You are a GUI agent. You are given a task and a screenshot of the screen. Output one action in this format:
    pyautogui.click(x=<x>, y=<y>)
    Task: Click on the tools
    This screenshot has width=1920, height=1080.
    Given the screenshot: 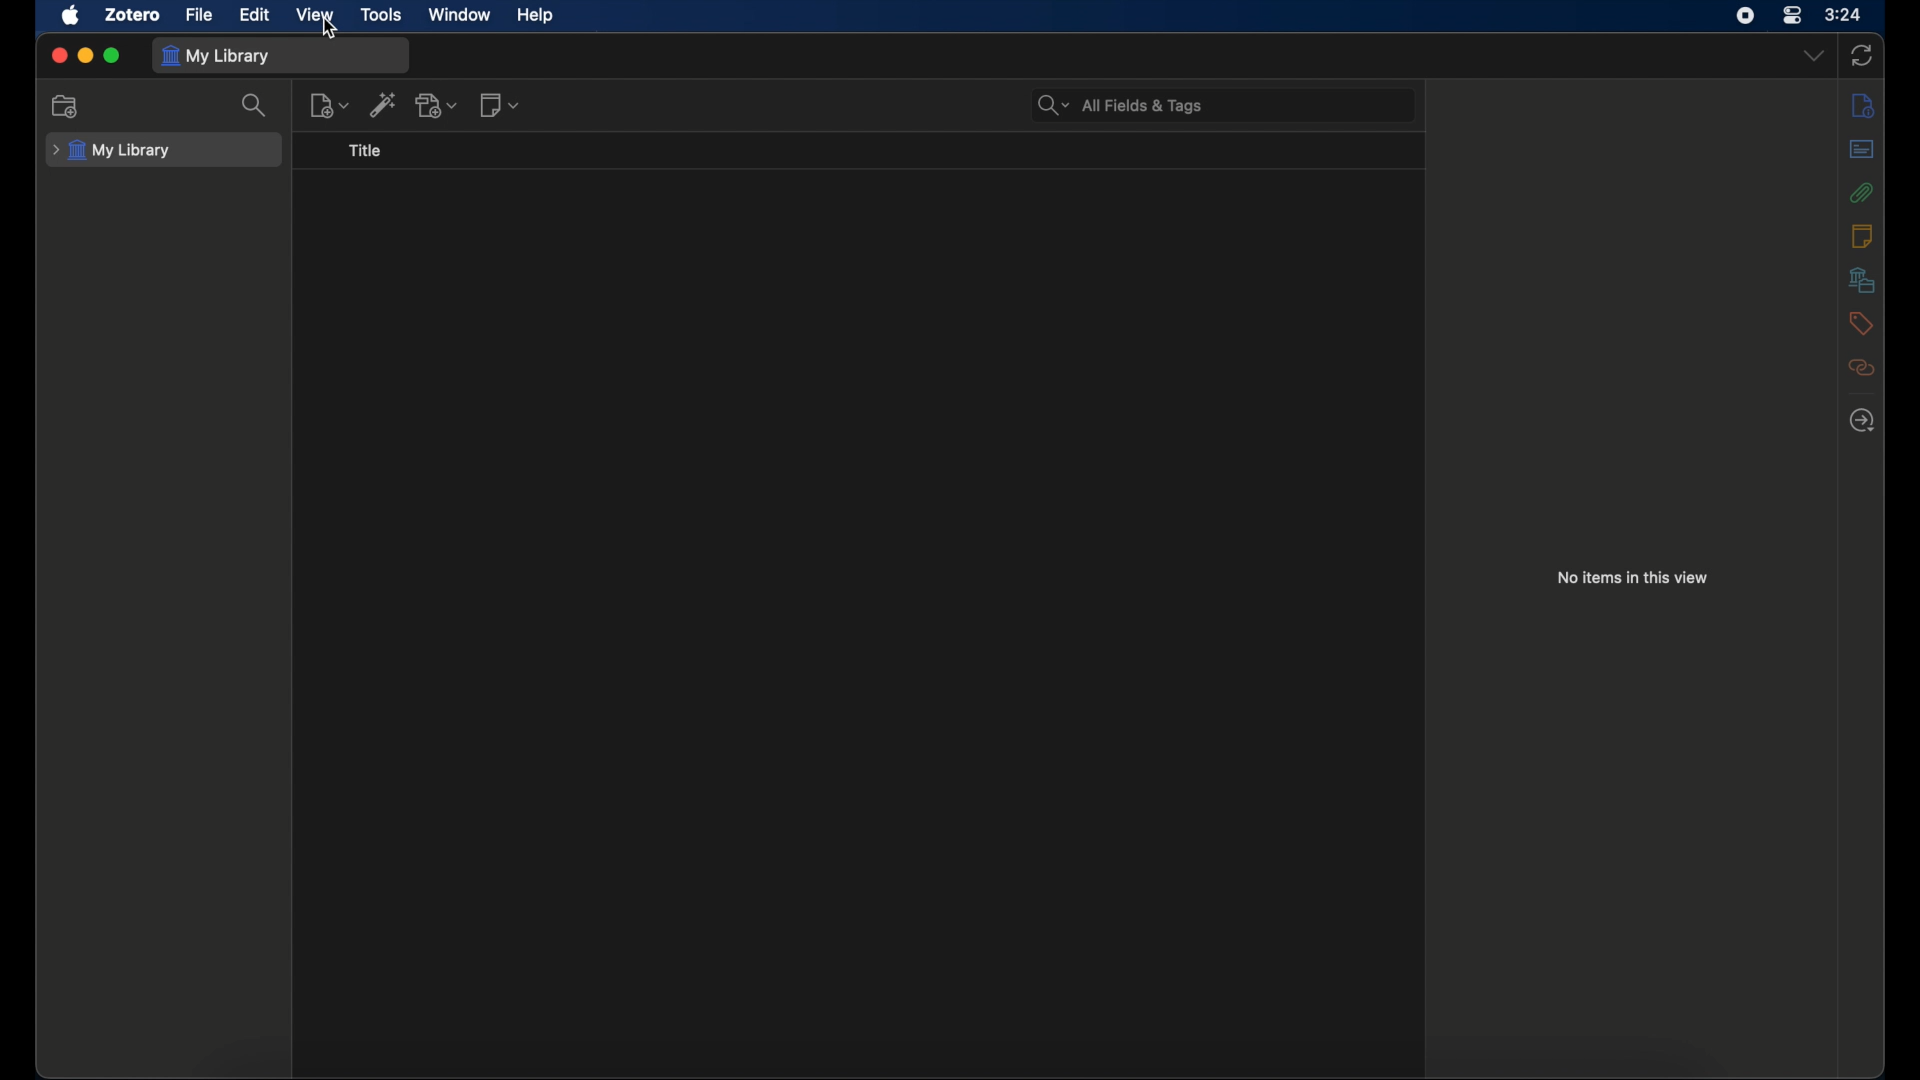 What is the action you would take?
    pyautogui.click(x=383, y=16)
    